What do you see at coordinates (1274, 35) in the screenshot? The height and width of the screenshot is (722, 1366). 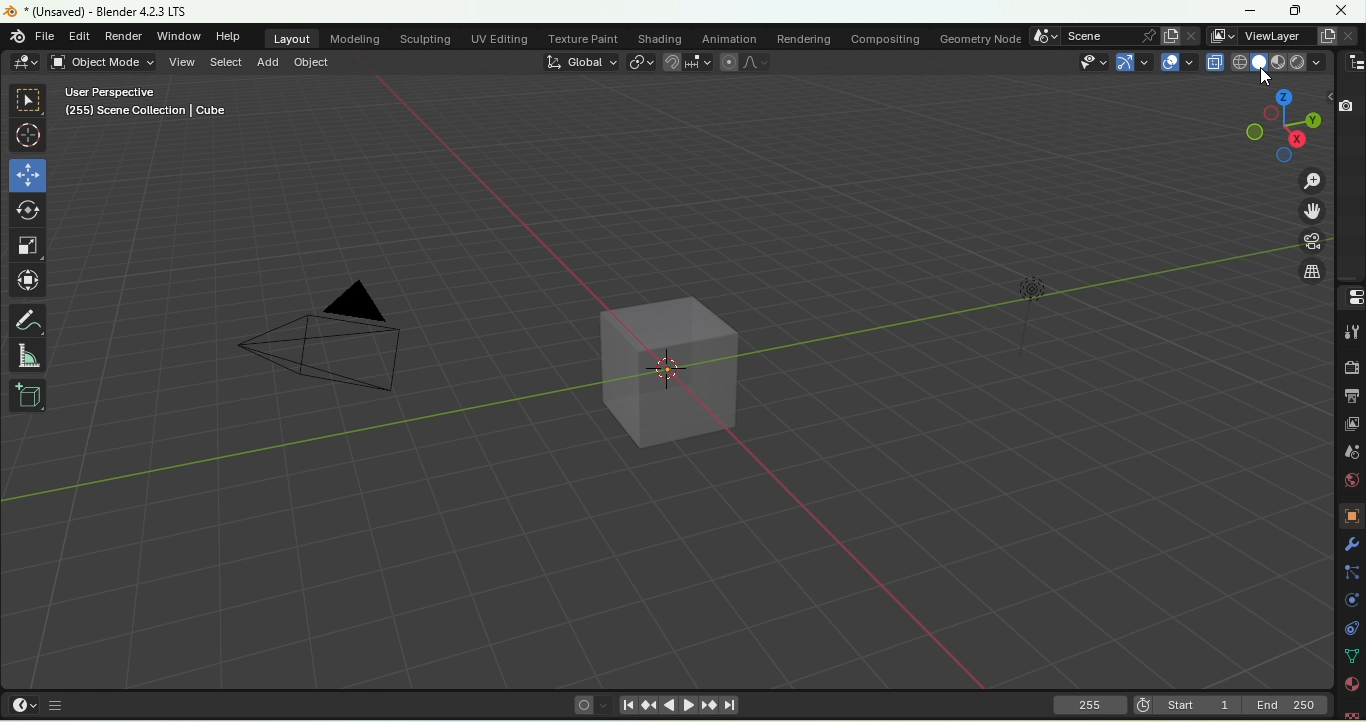 I see `Name` at bounding box center [1274, 35].